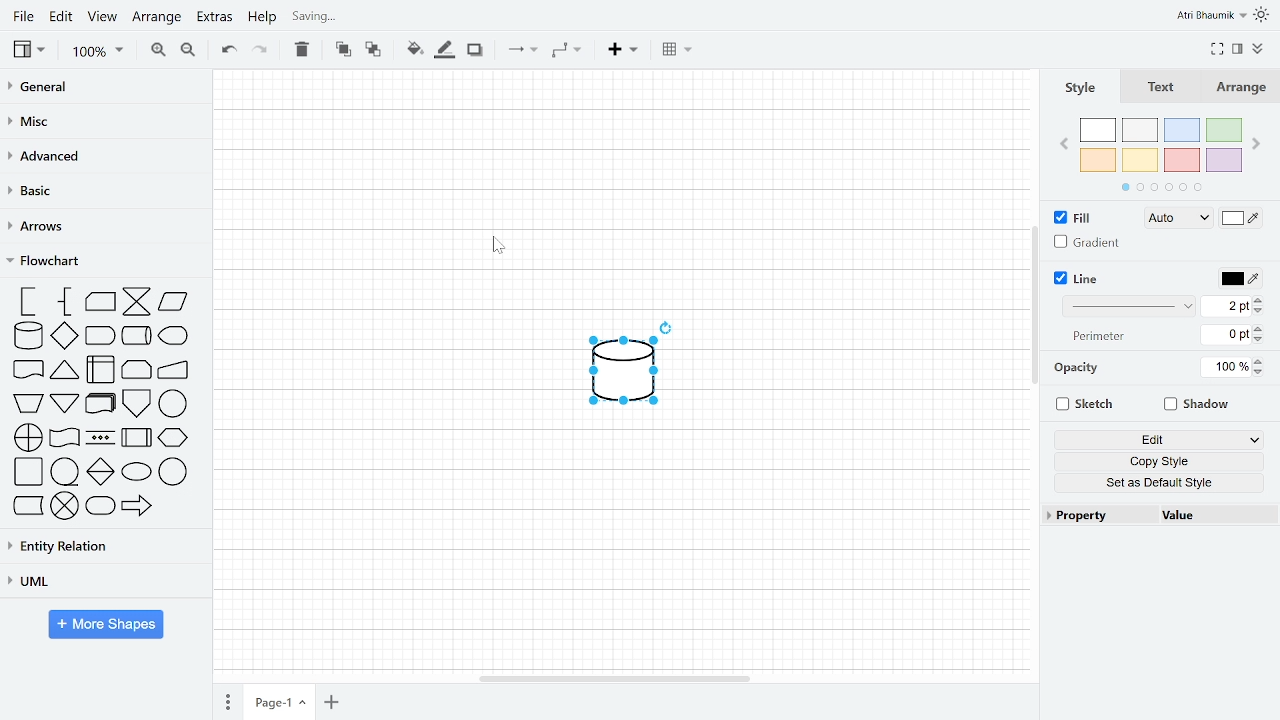  What do you see at coordinates (1259, 312) in the screenshot?
I see `Decrease line width` at bounding box center [1259, 312].